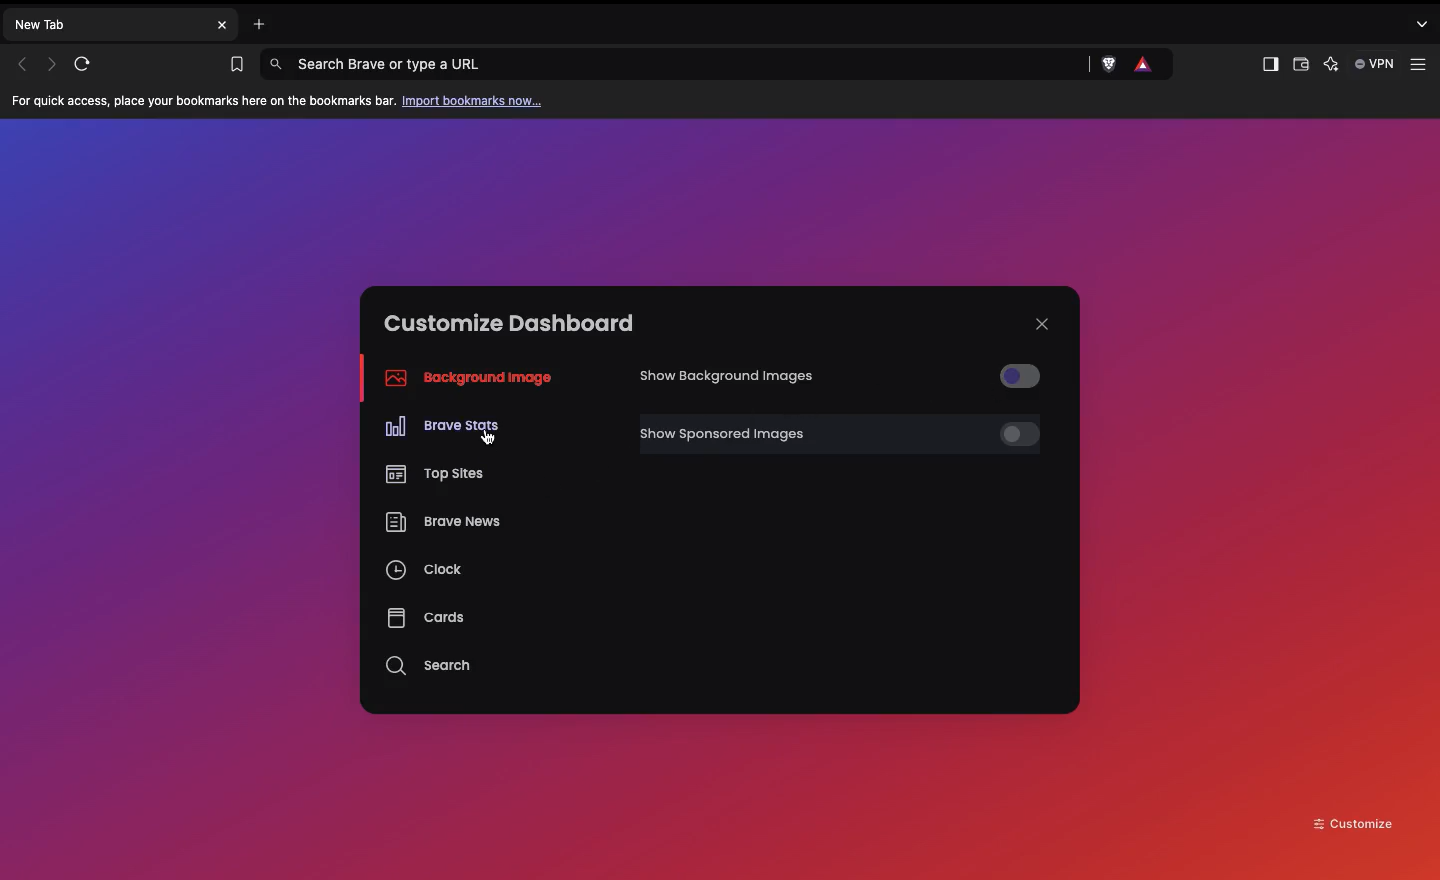 This screenshot has width=1440, height=880. I want to click on Rewards, so click(1144, 65).